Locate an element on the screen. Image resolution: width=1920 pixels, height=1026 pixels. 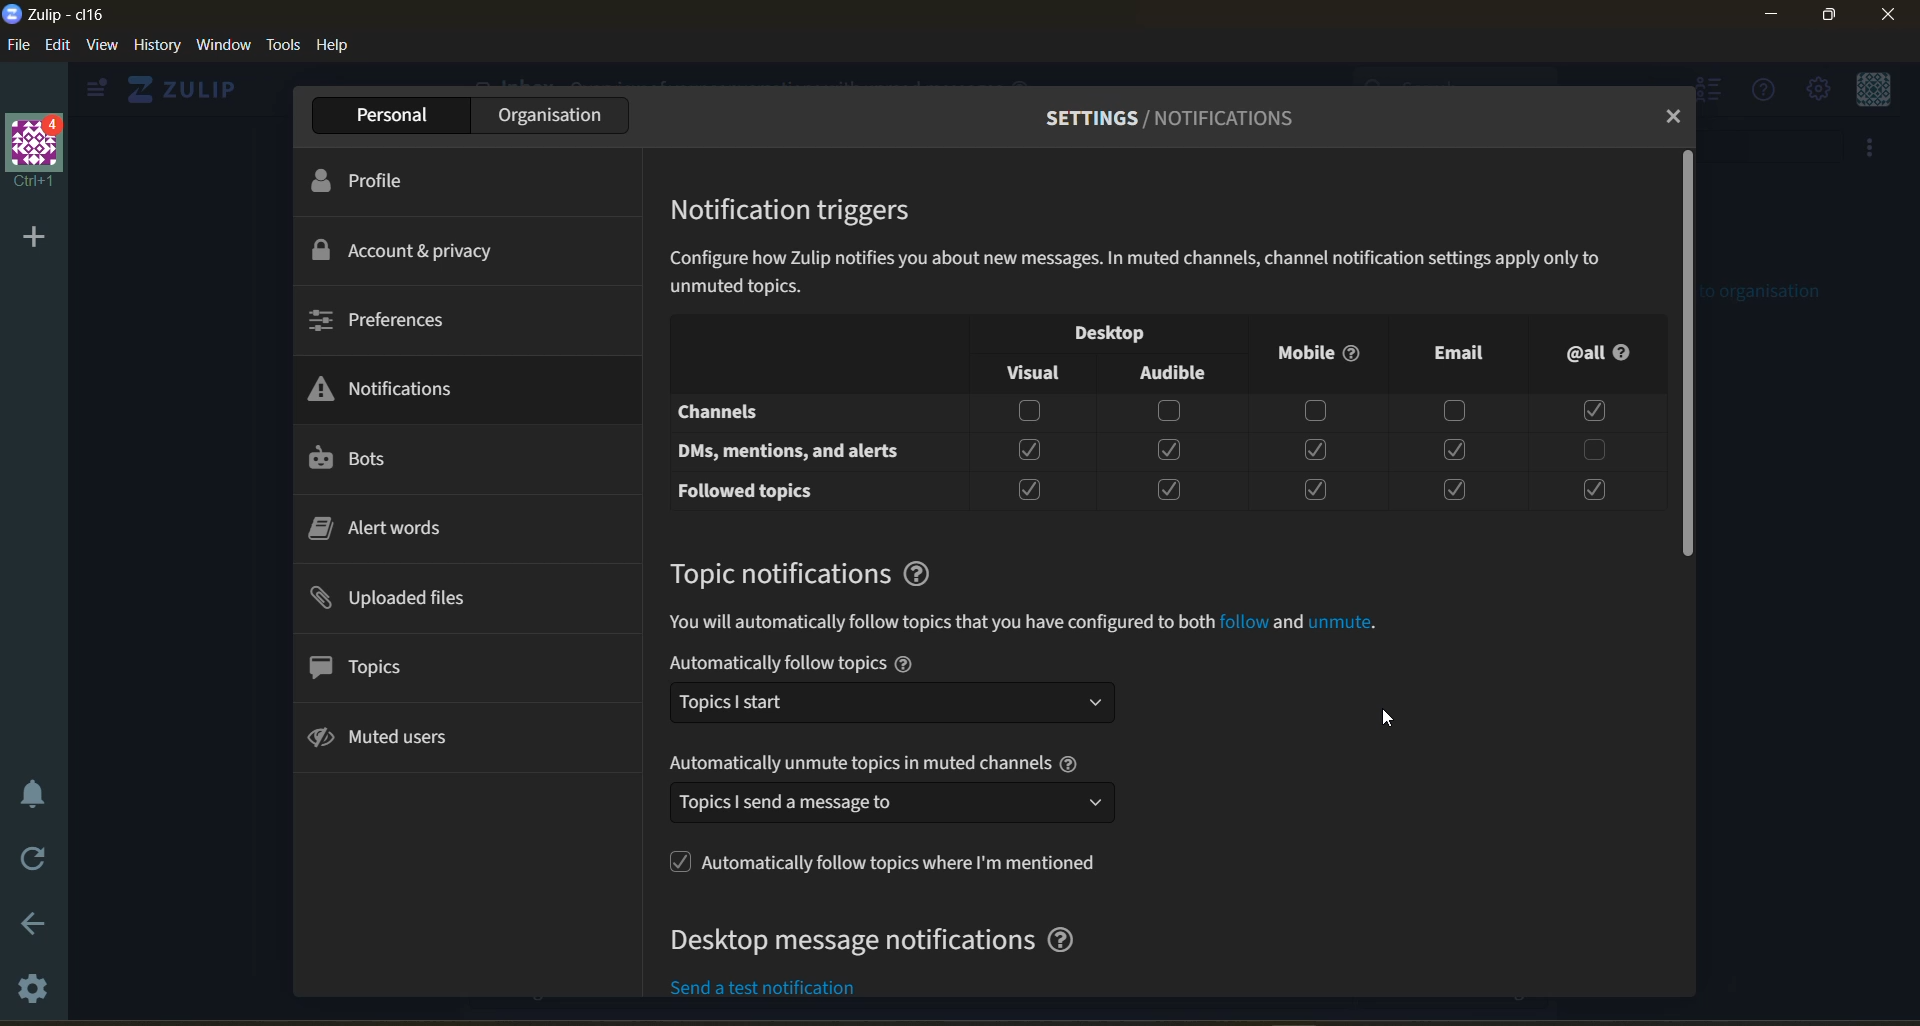
tools is located at coordinates (285, 46).